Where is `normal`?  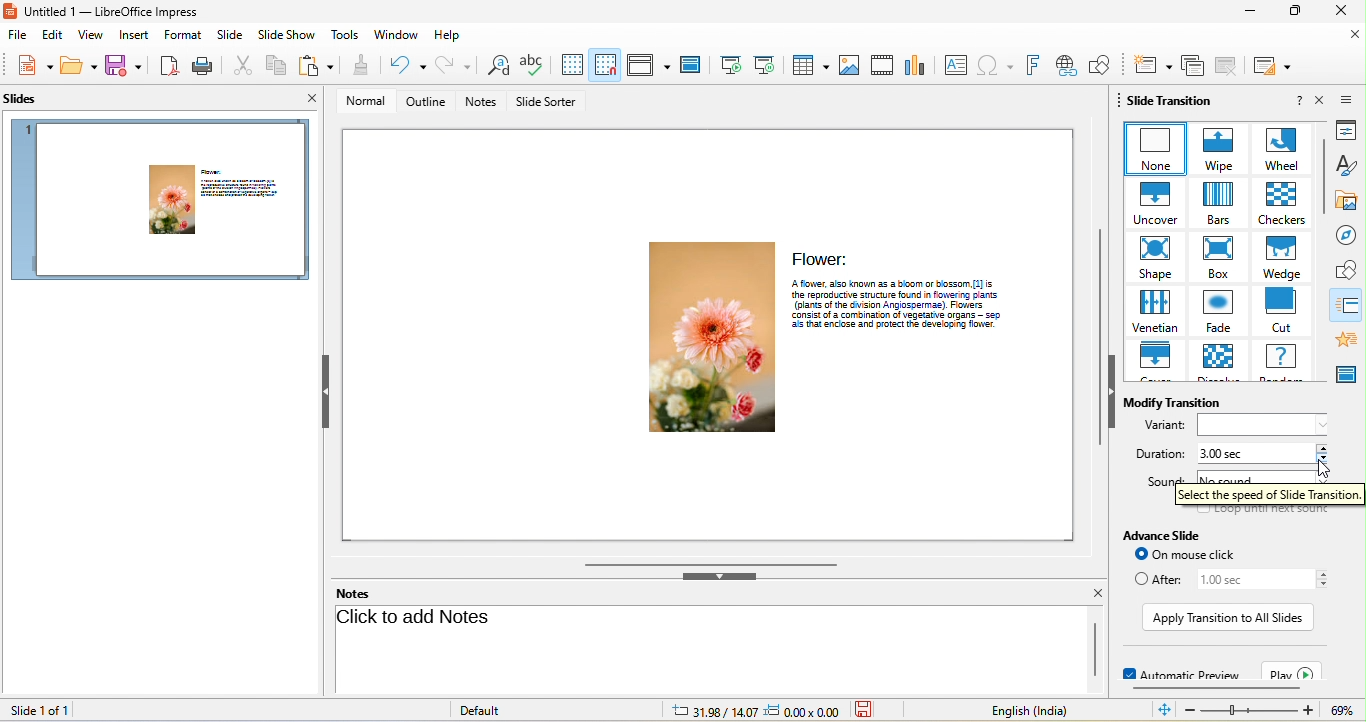
normal is located at coordinates (363, 102).